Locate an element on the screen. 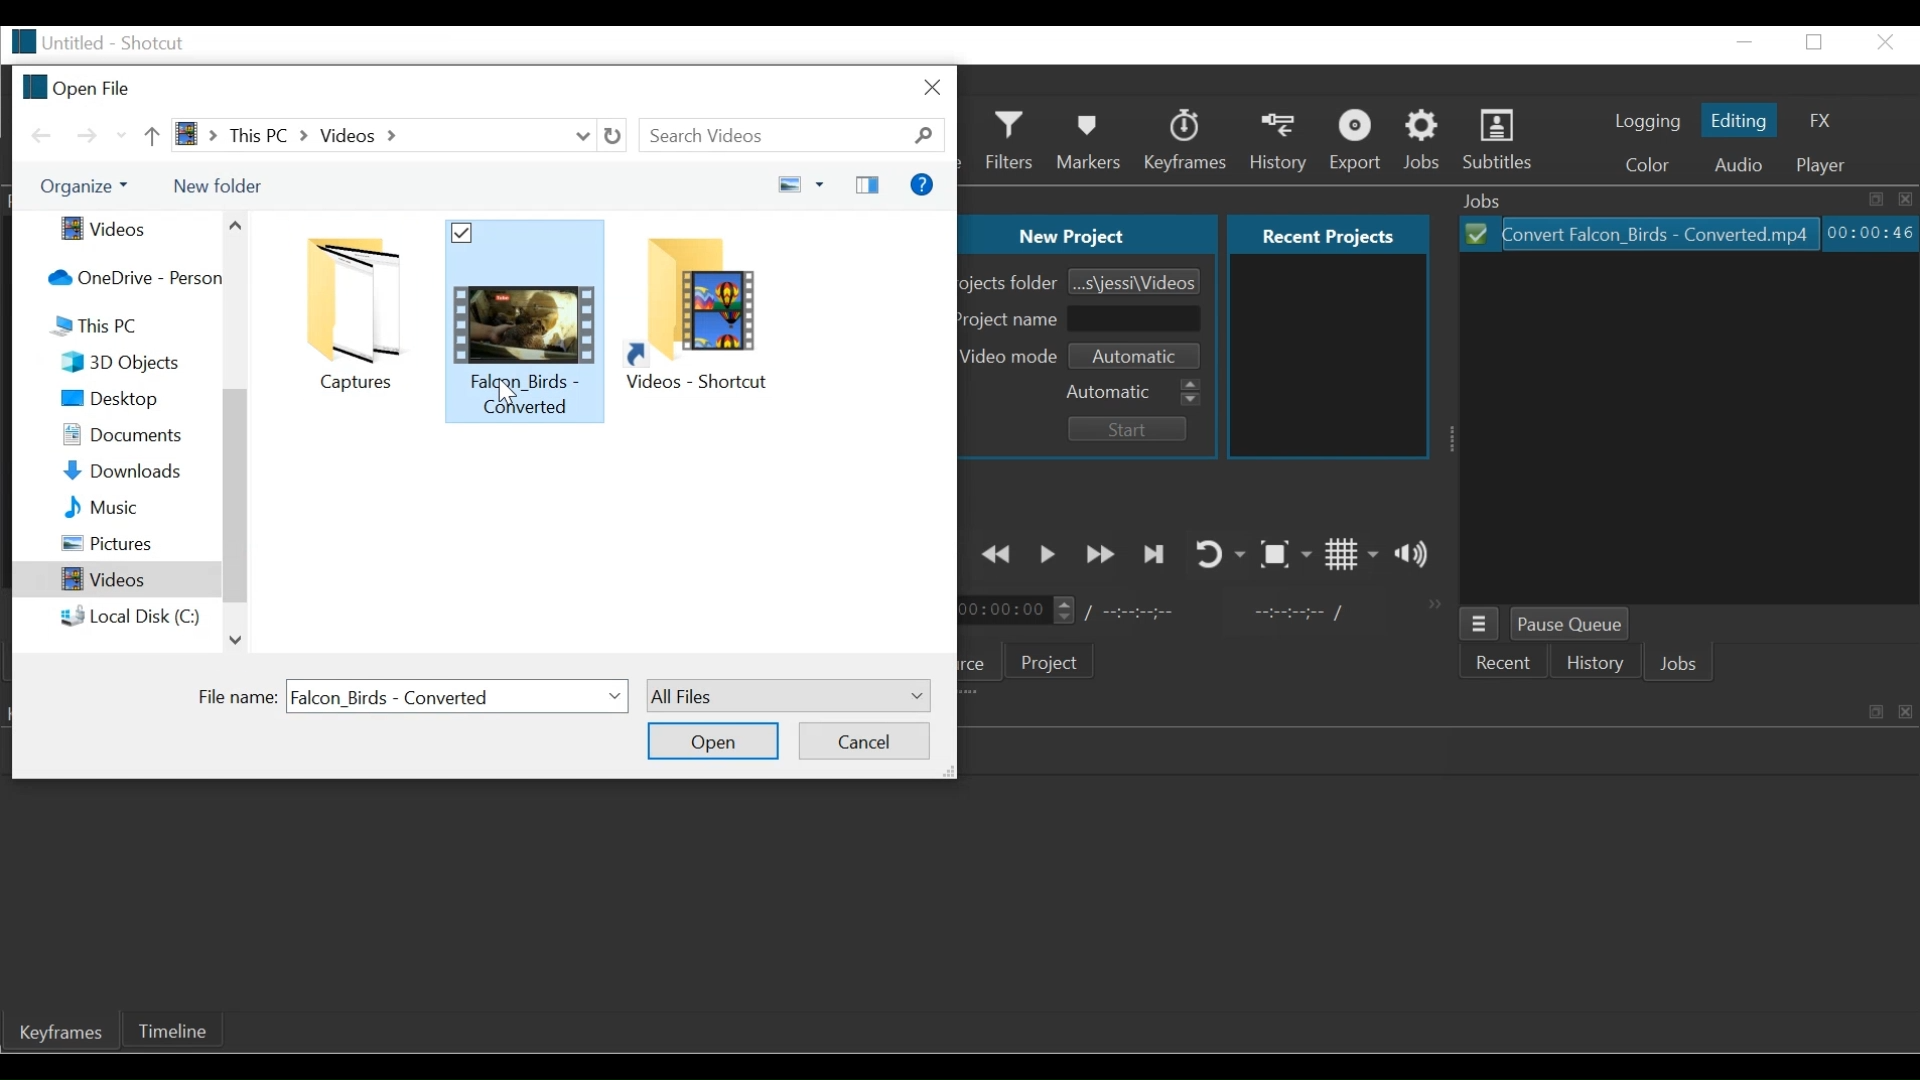 The image size is (1920, 1080). minimize is located at coordinates (1744, 42).